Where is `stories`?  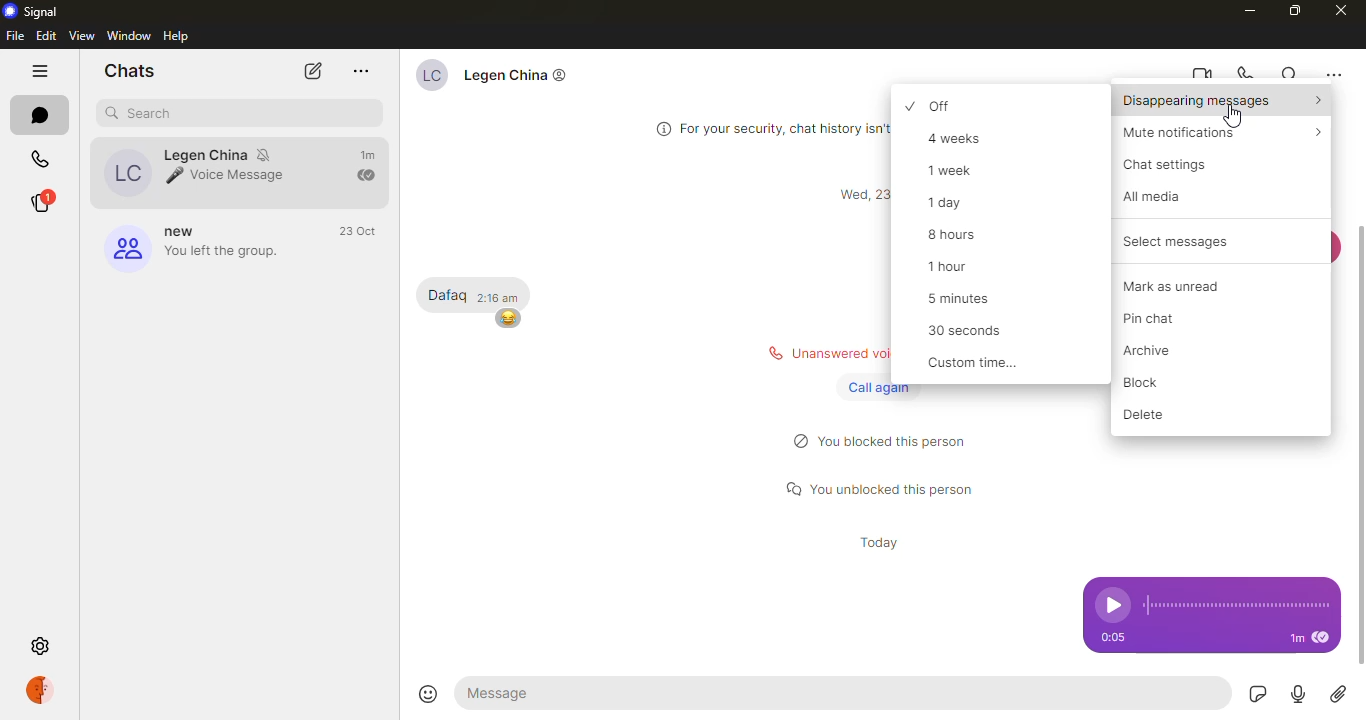
stories is located at coordinates (51, 202).